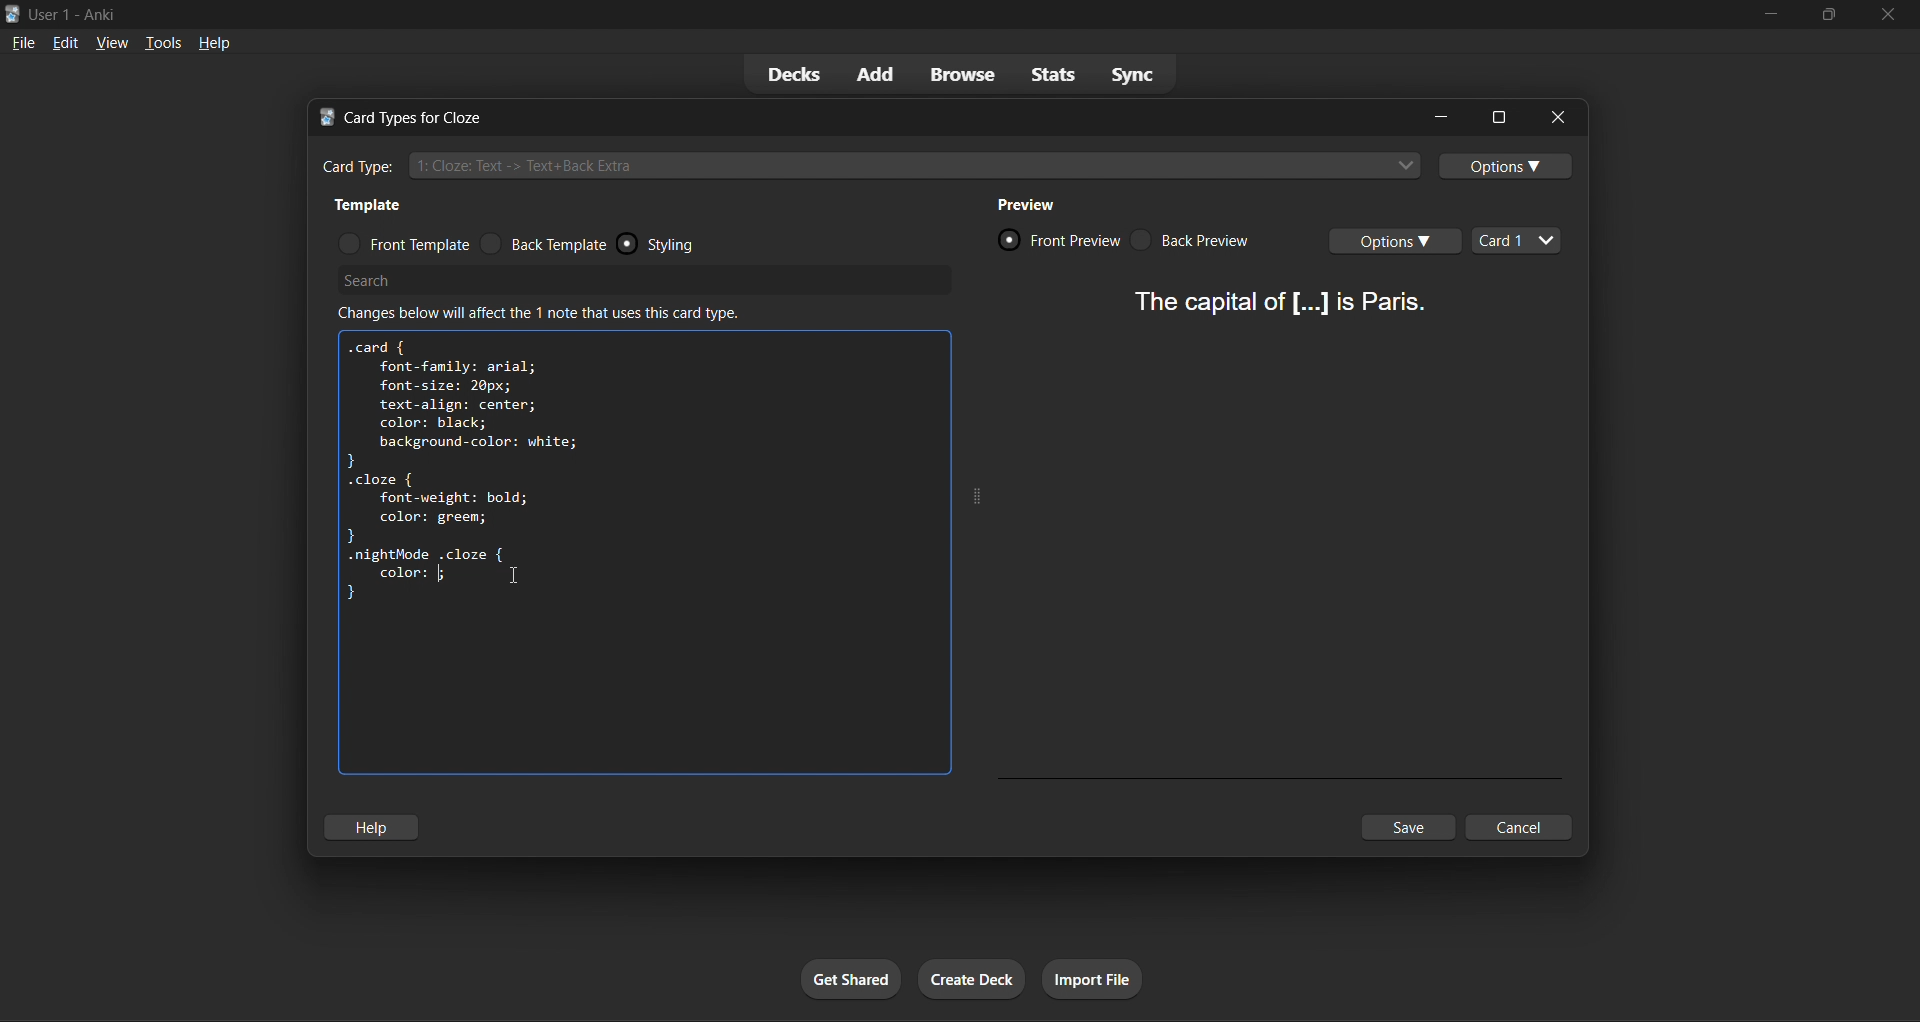  I want to click on stats, so click(1052, 76).